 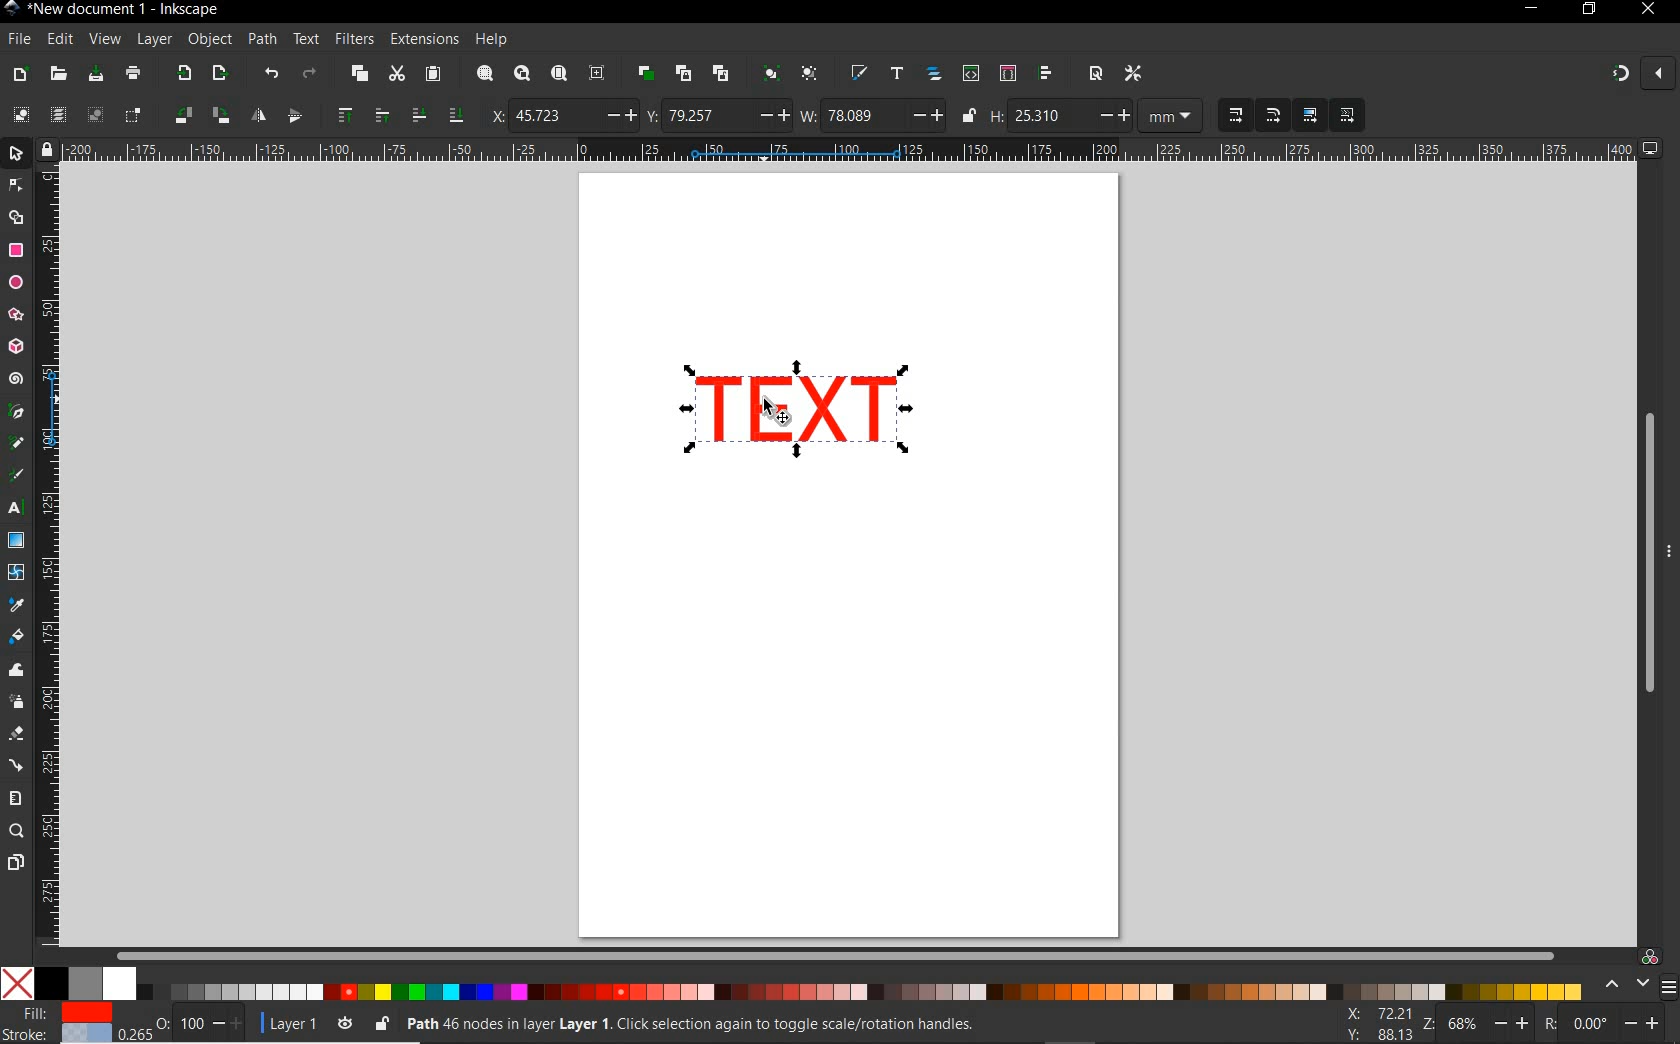 I want to click on , so click(x=1613, y=1023).